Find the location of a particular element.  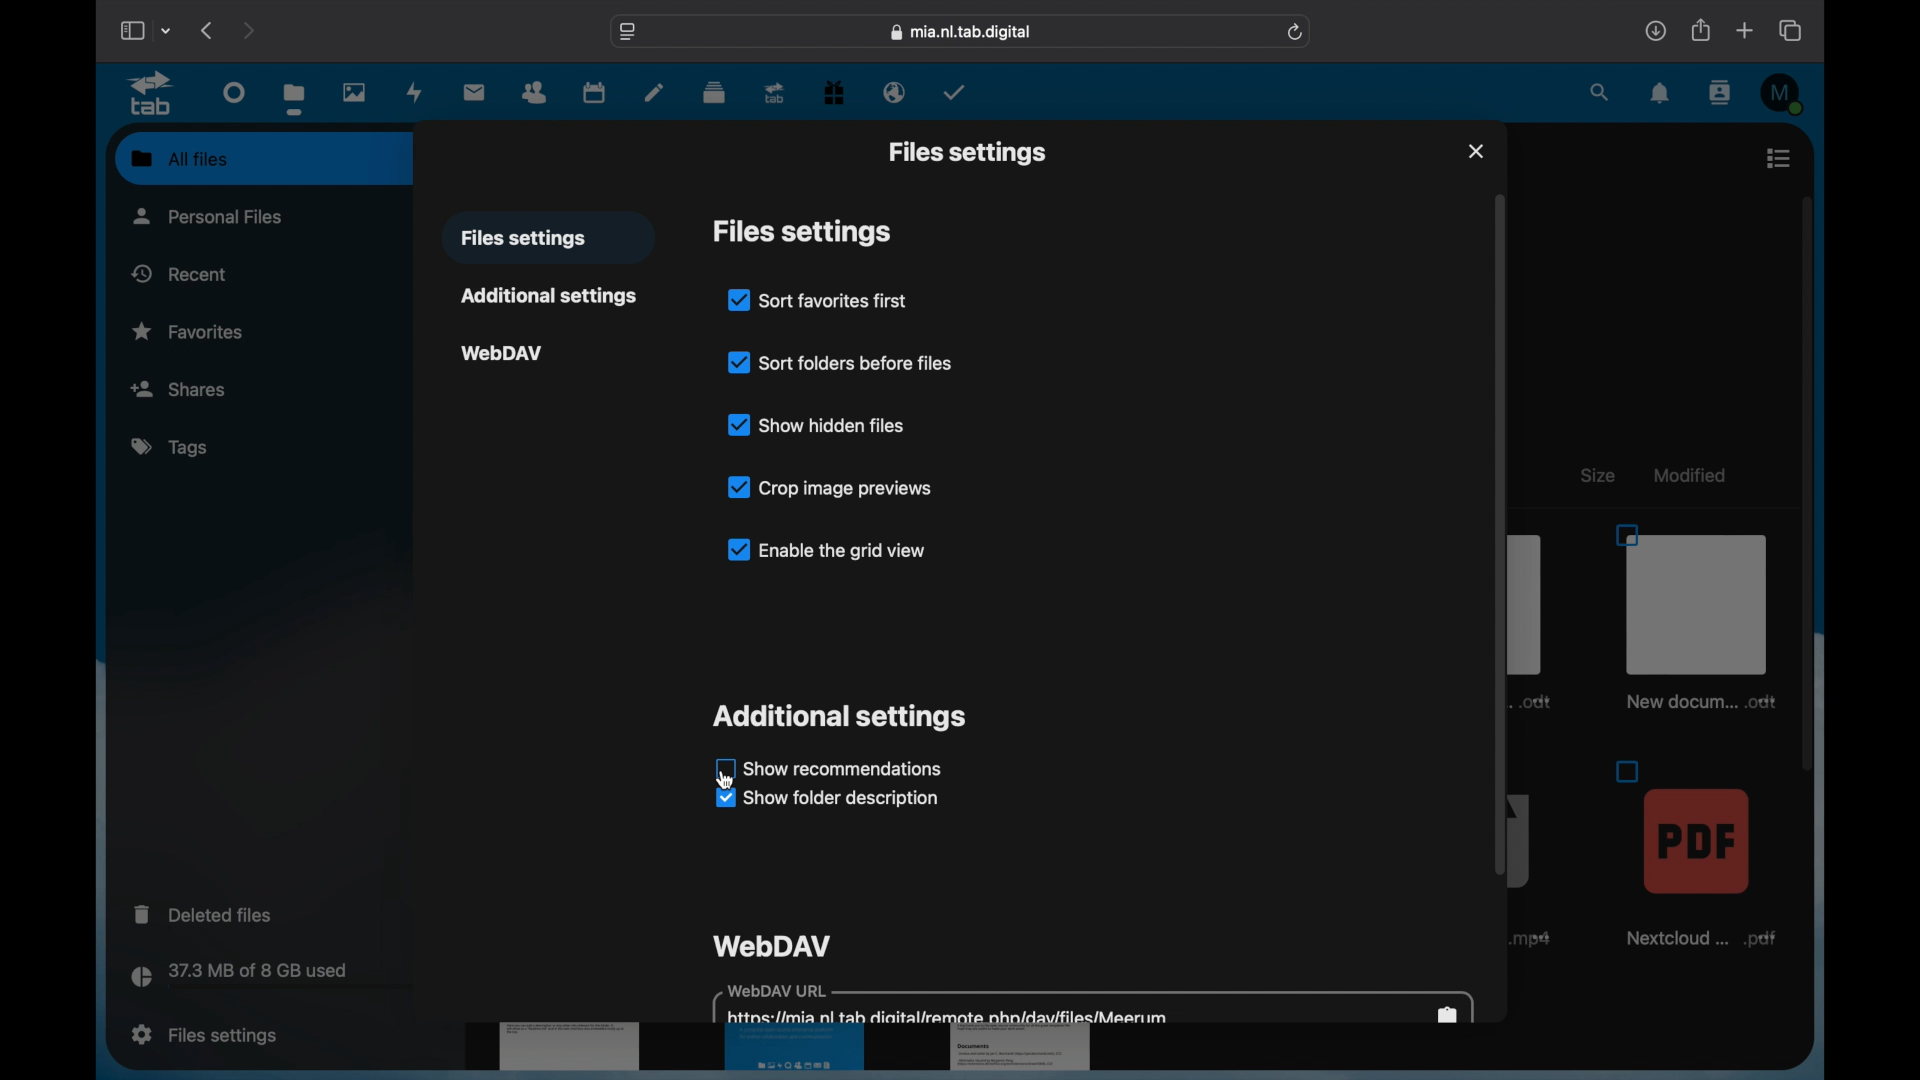

show recommendations is located at coordinates (847, 770).